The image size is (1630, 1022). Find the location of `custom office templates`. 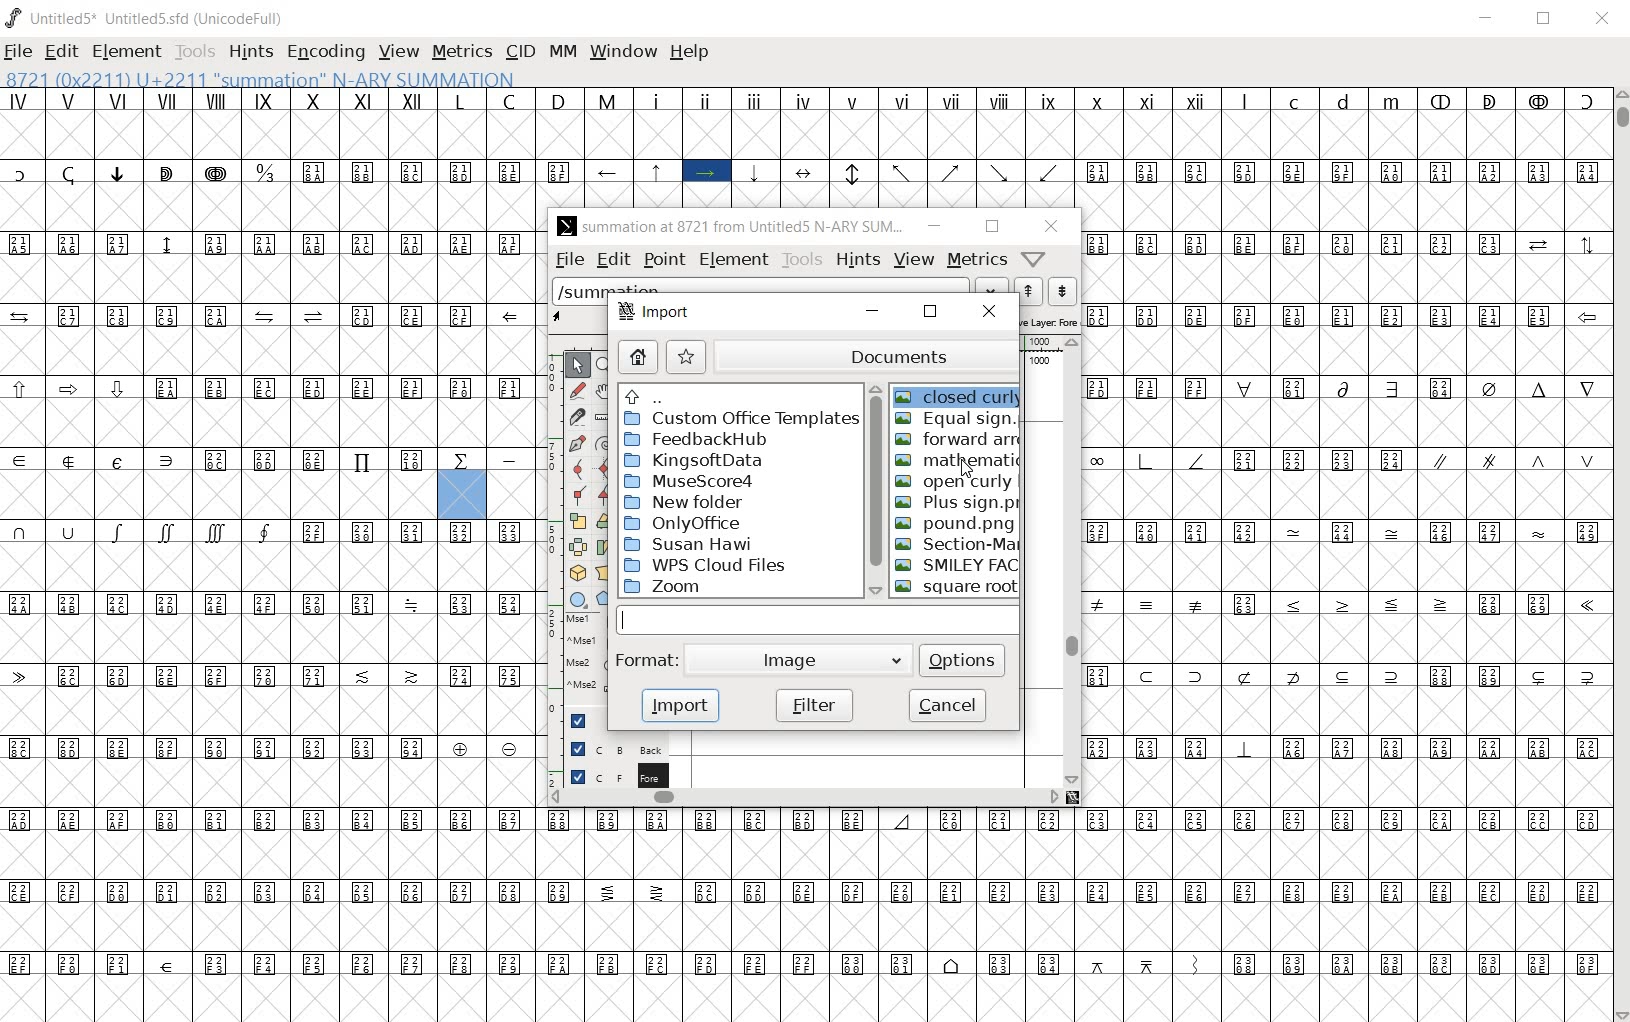

custom office templates is located at coordinates (742, 419).